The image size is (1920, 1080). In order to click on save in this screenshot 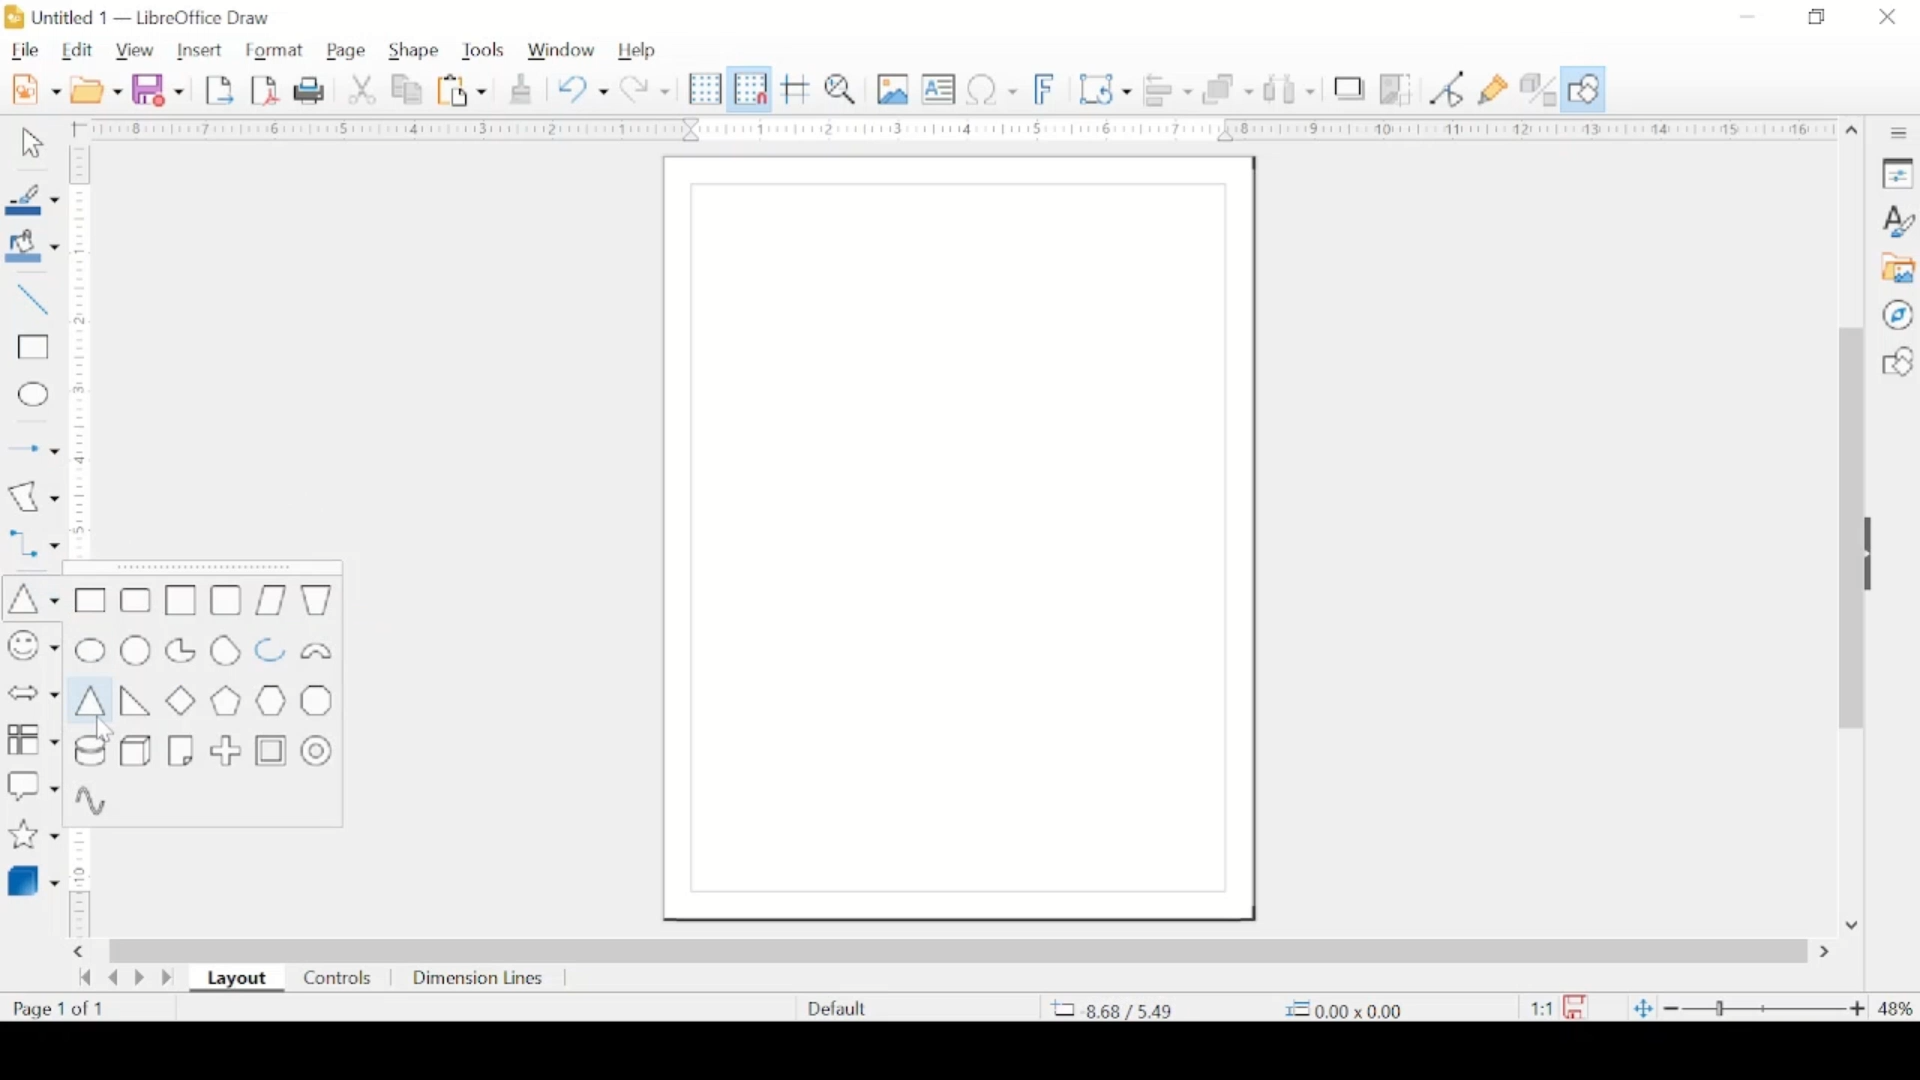, I will do `click(159, 88)`.